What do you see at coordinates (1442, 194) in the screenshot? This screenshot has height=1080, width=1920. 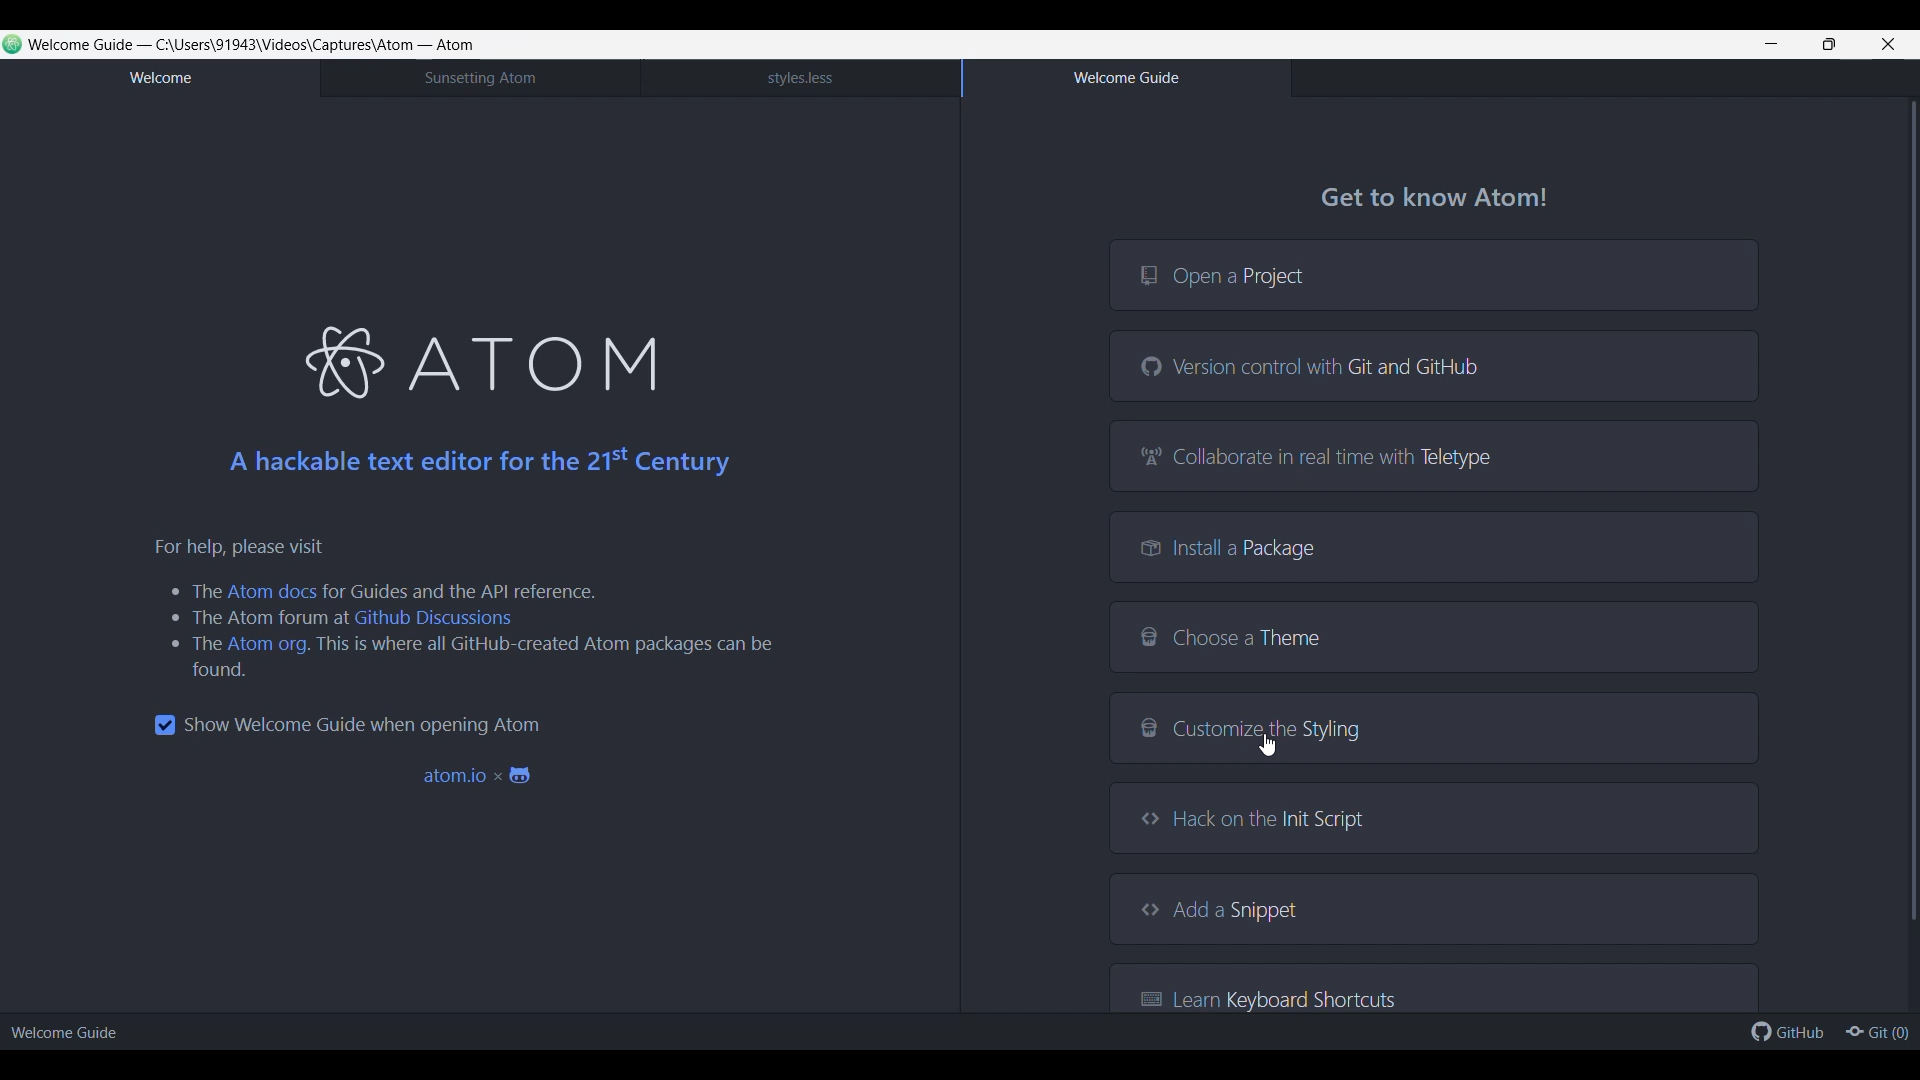 I see `Get to know Atom!` at bounding box center [1442, 194].